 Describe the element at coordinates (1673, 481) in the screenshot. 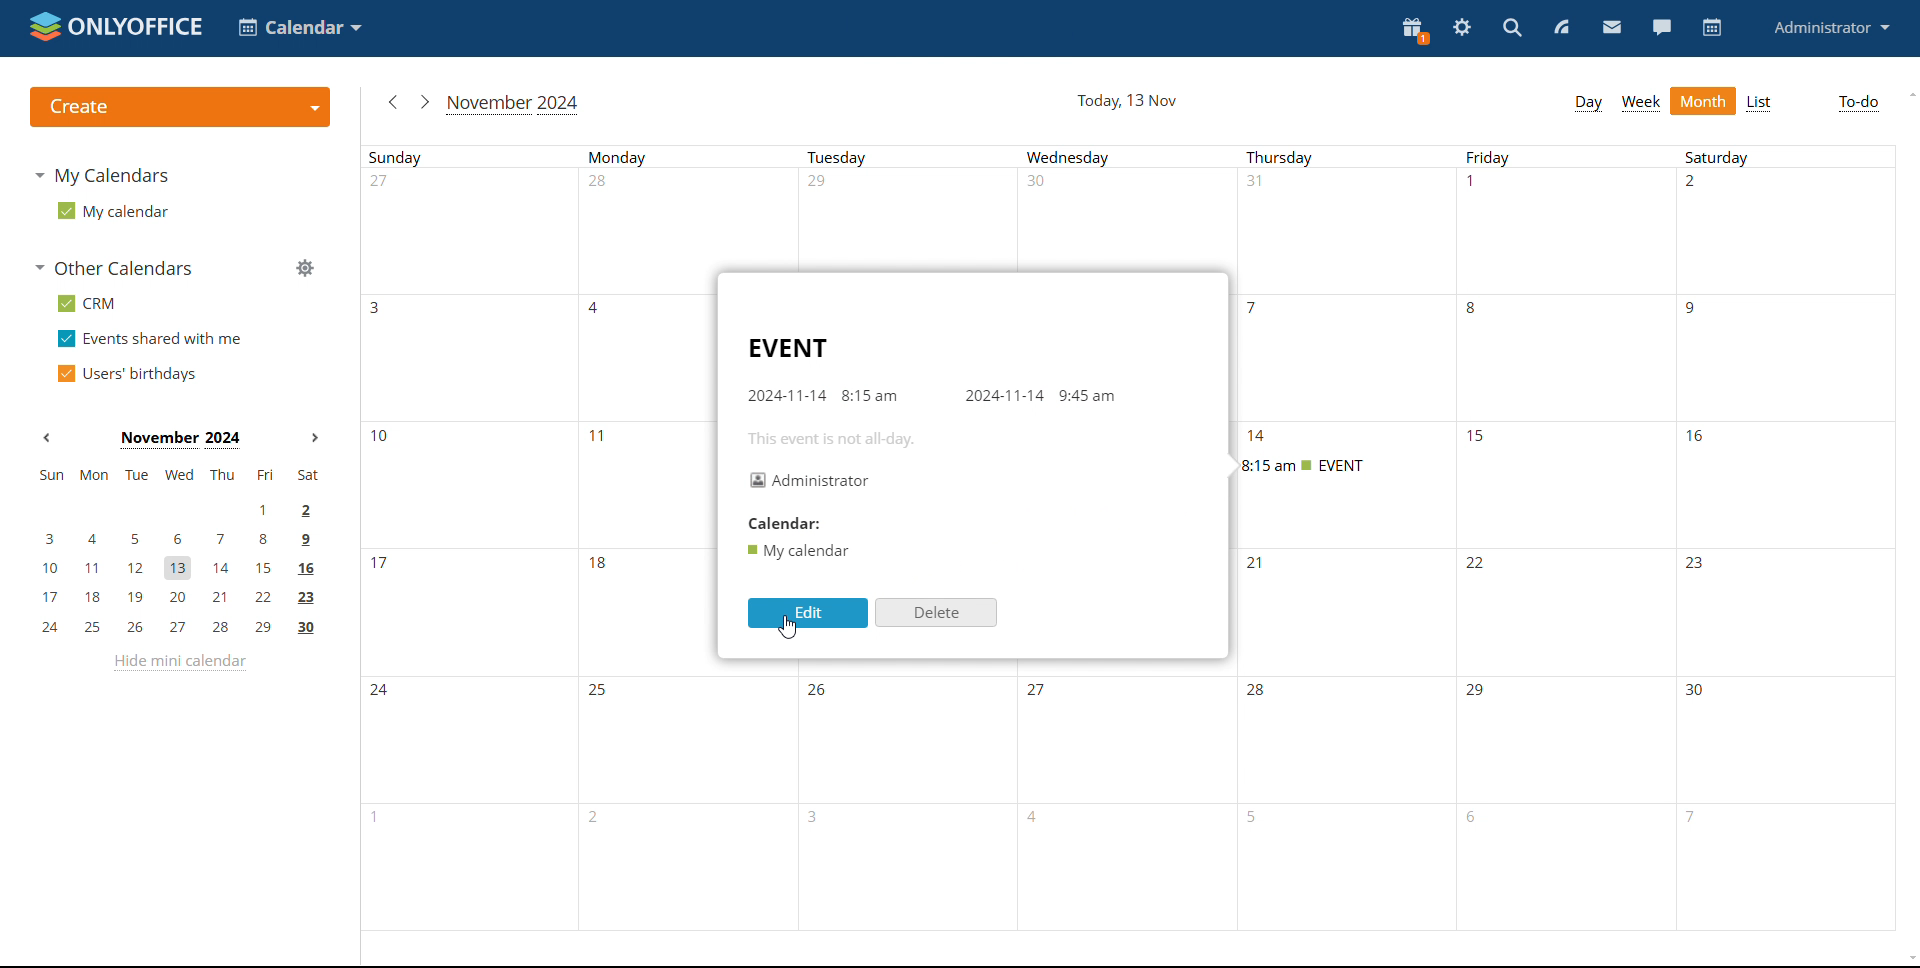

I see `unallocated time slots` at that location.